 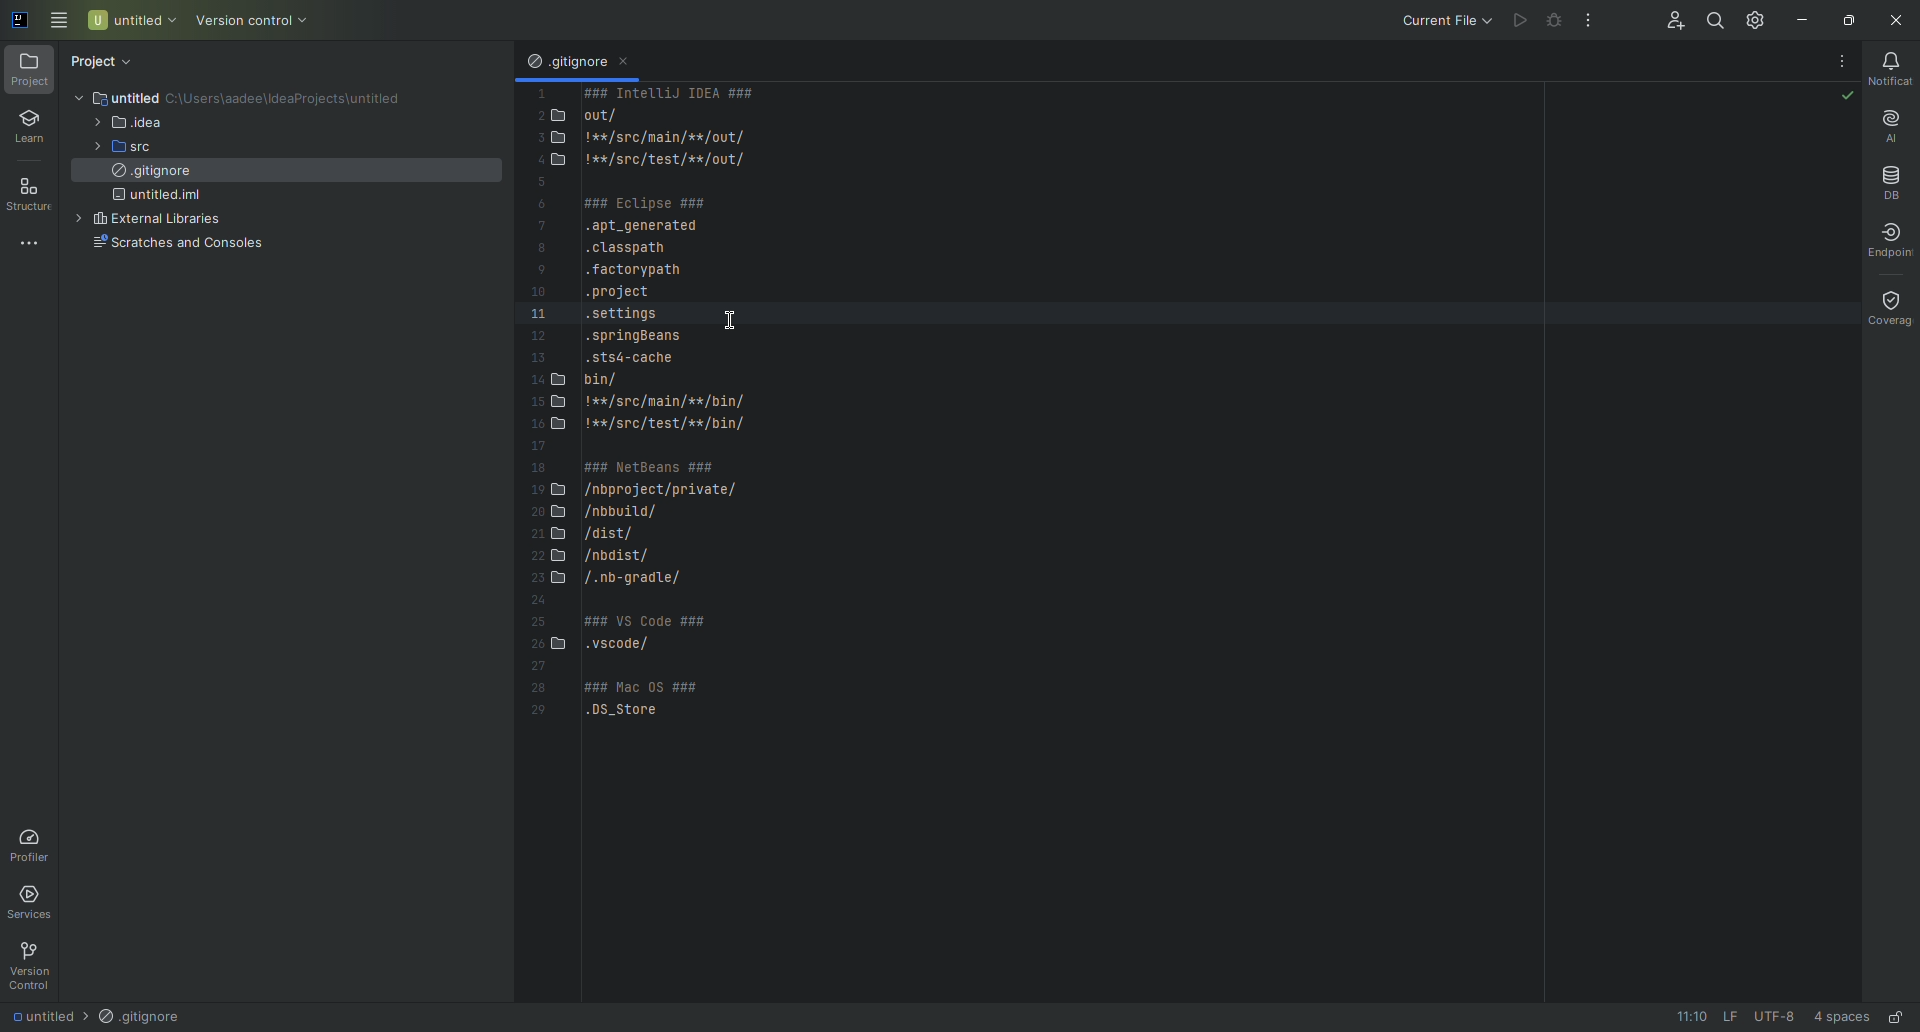 What do you see at coordinates (30, 127) in the screenshot?
I see `Learn` at bounding box center [30, 127].